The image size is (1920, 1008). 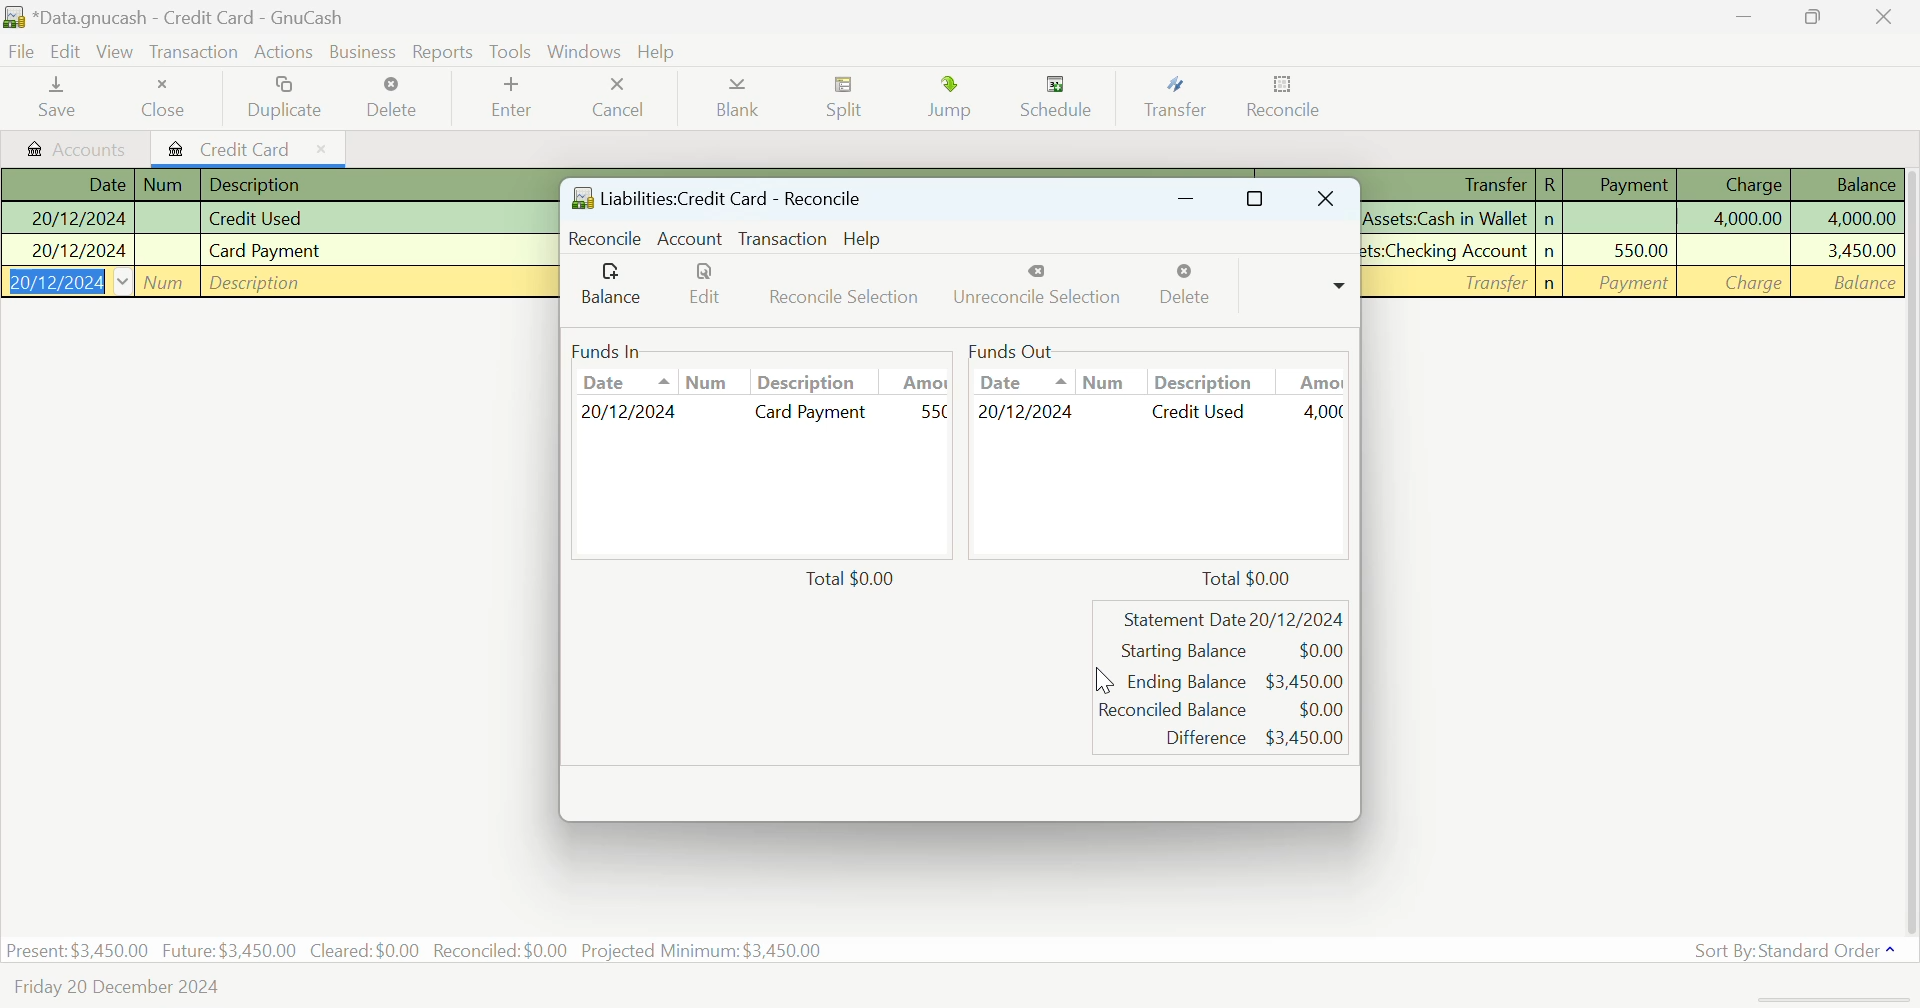 I want to click on Duplicate, so click(x=287, y=101).